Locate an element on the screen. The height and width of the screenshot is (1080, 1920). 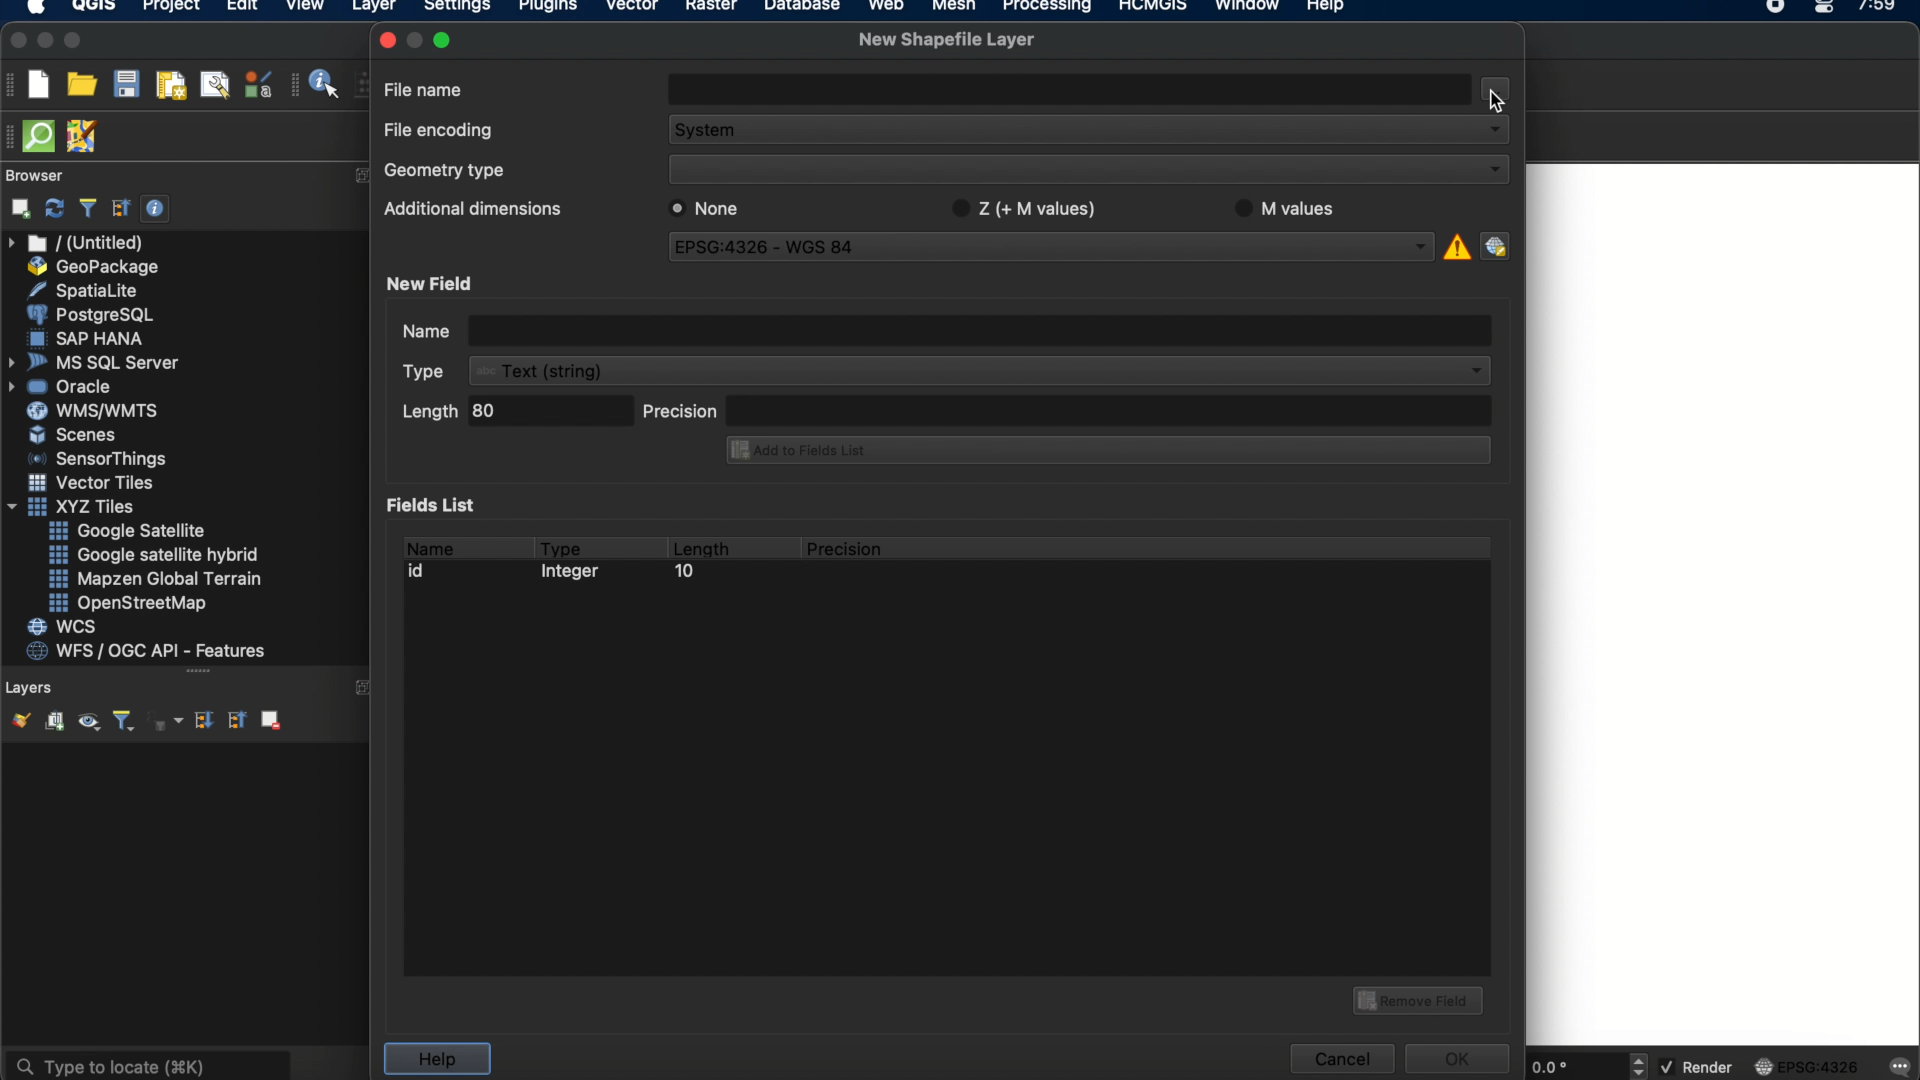
filter legend by expression is located at coordinates (167, 721).